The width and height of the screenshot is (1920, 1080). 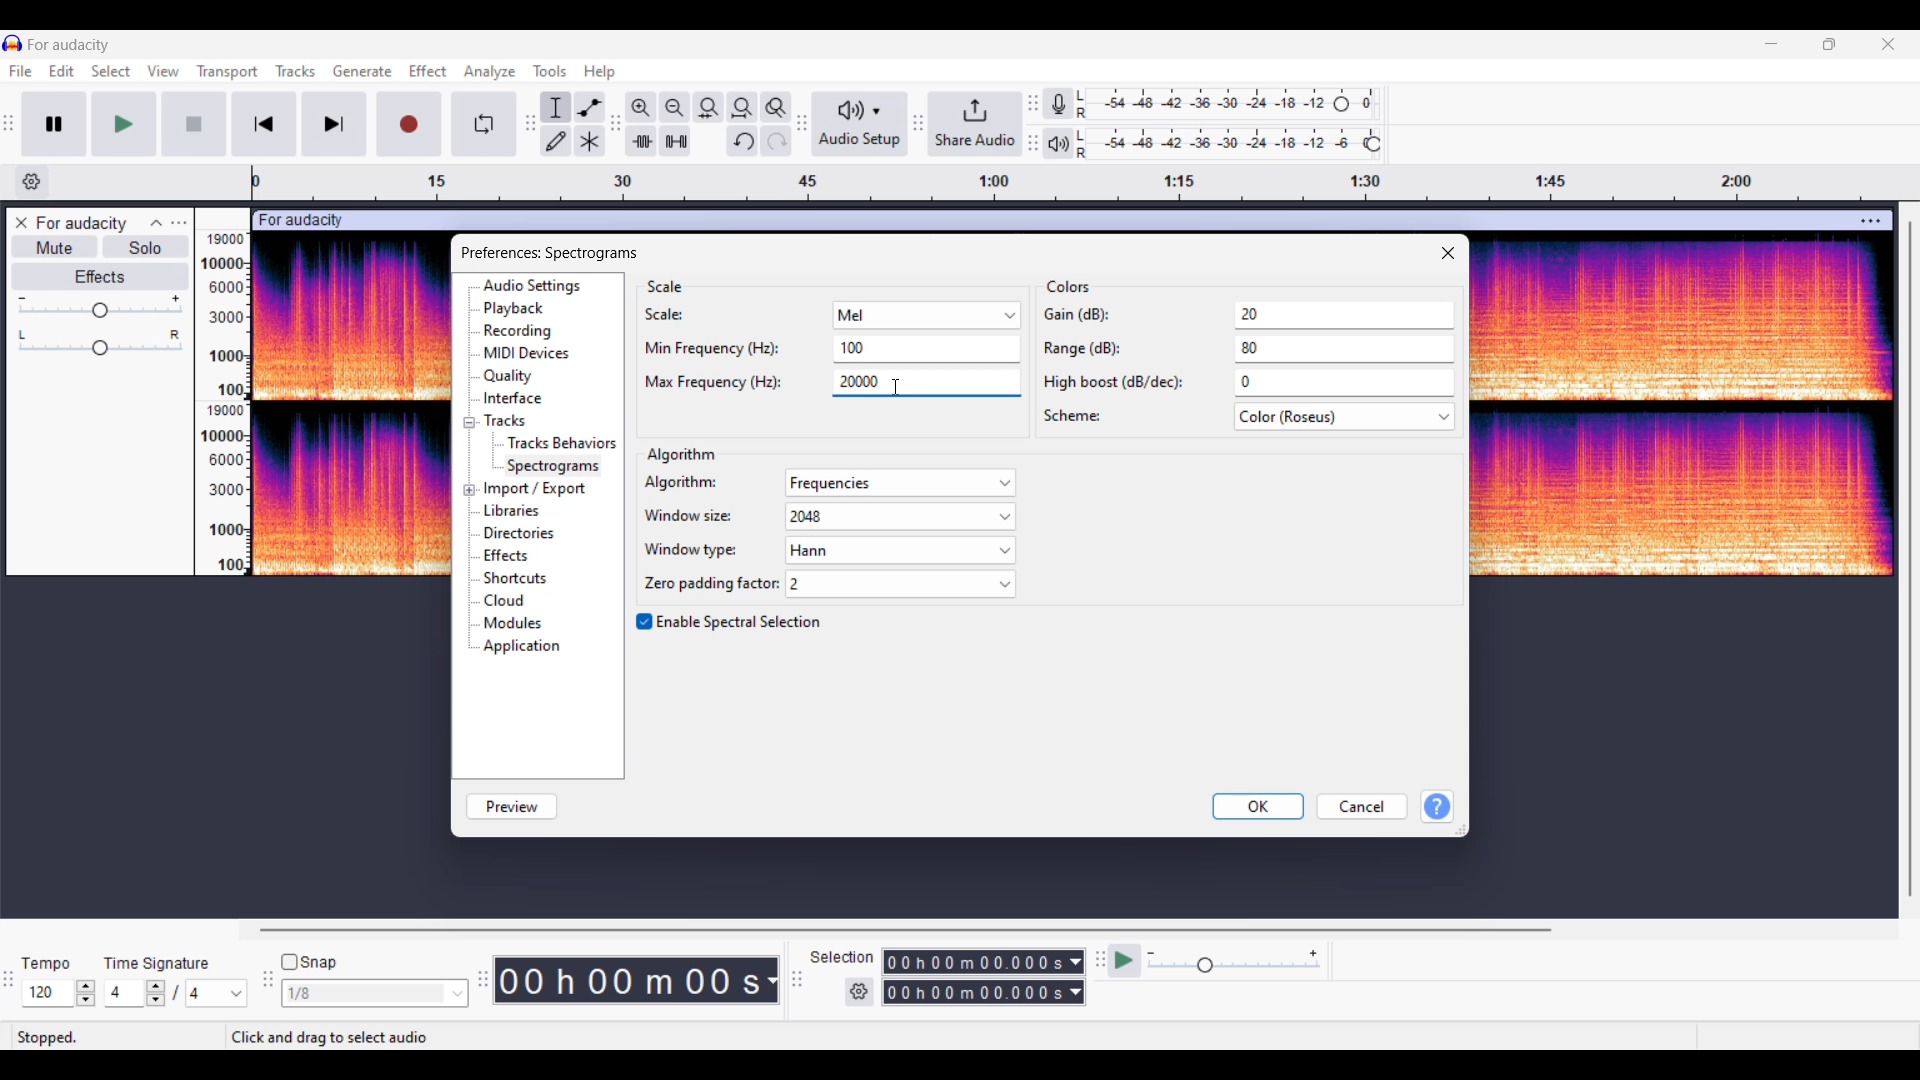 I want to click on Recording level, so click(x=1226, y=104).